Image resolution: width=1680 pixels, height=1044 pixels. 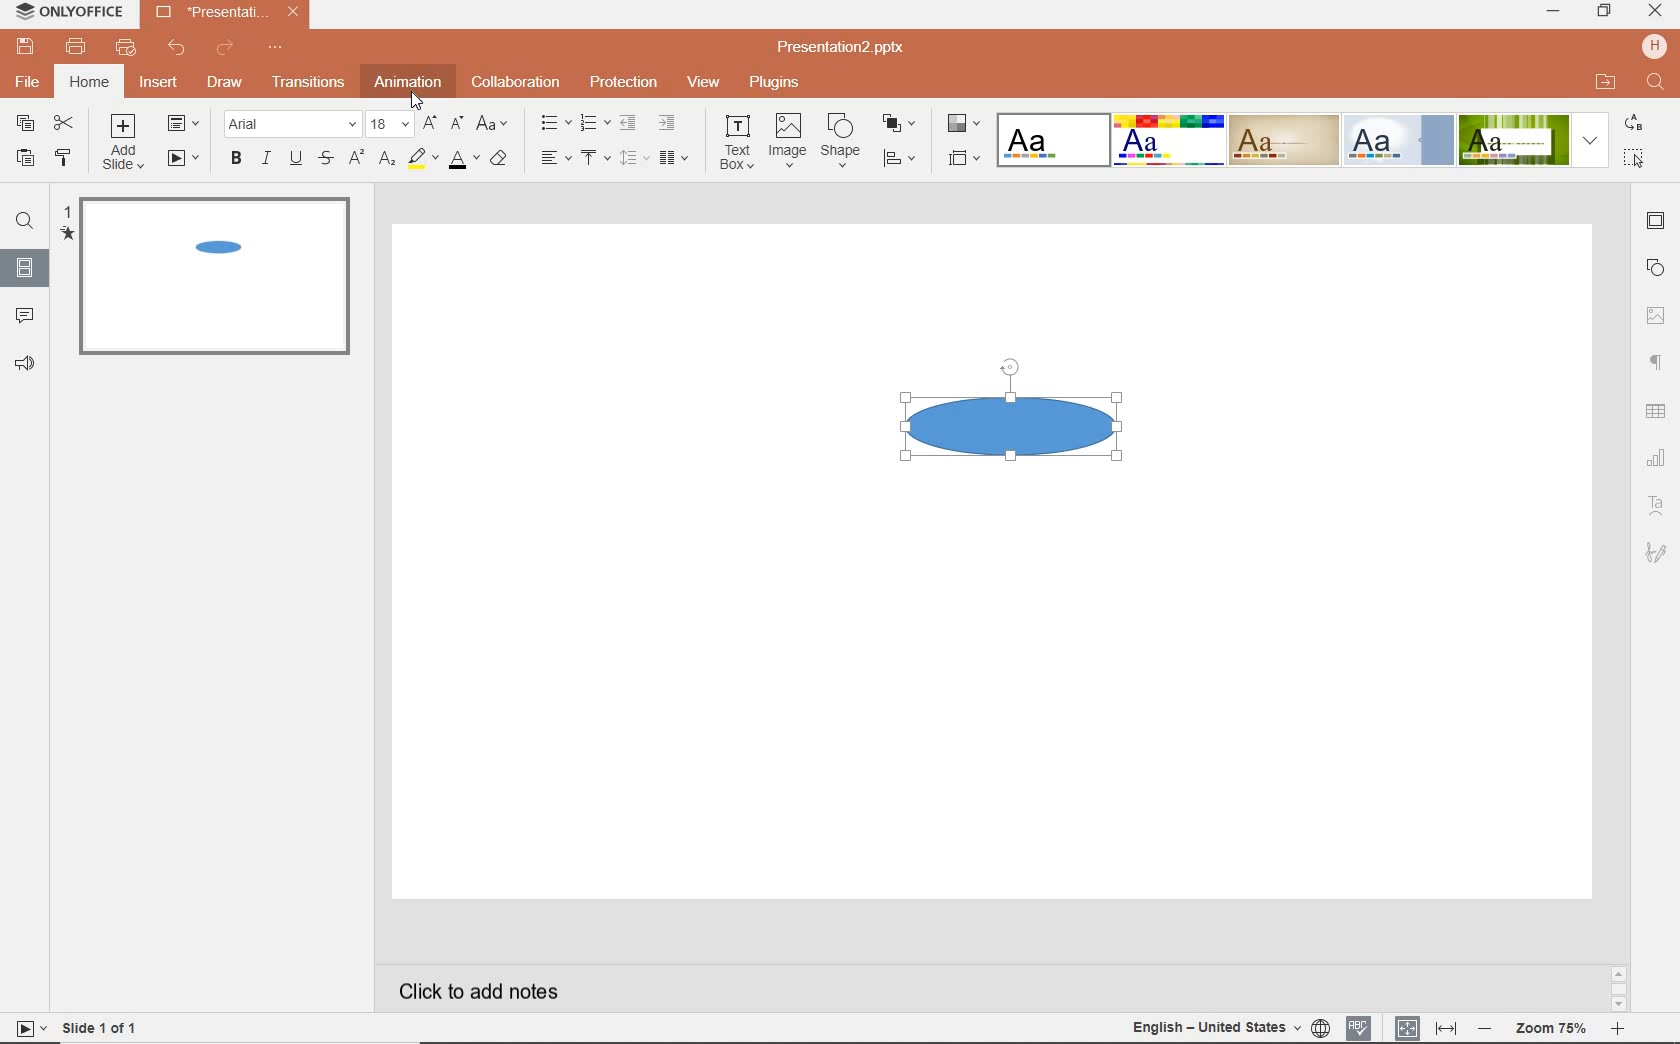 I want to click on RESTORE, so click(x=1604, y=13).